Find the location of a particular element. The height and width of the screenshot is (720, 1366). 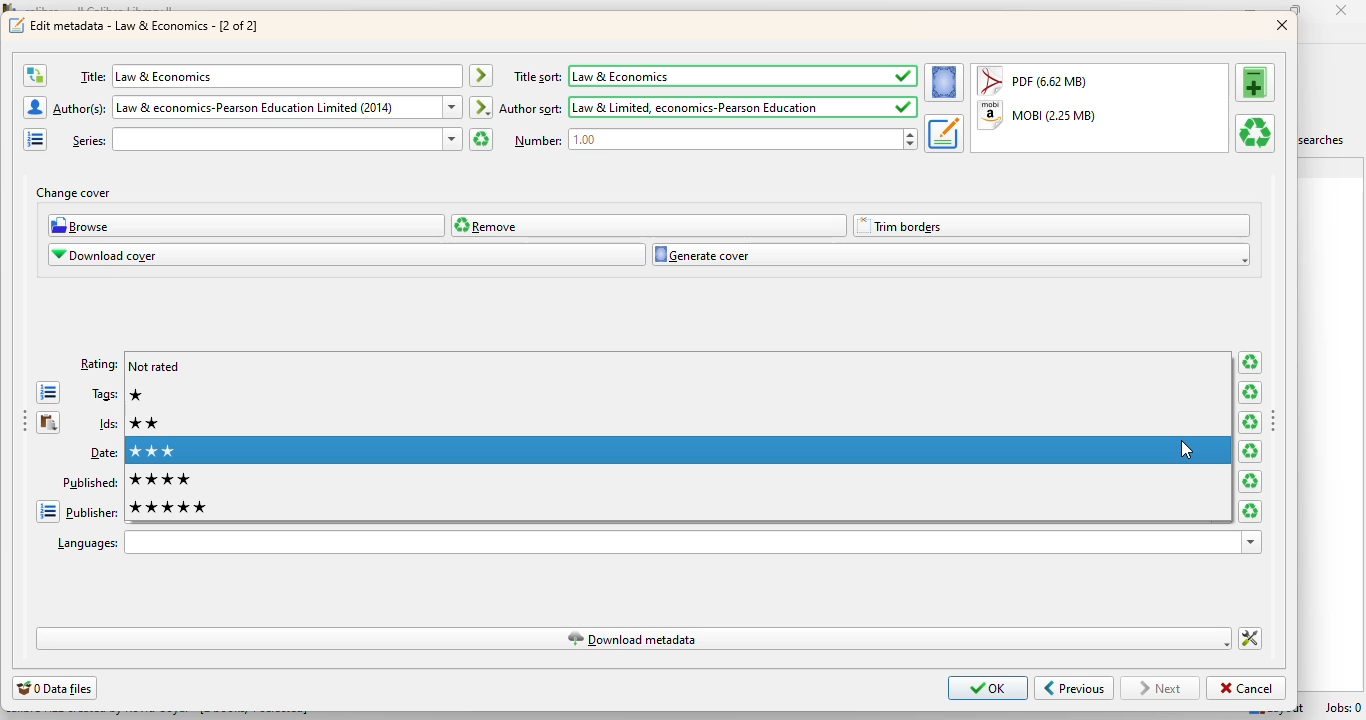

swap the author and title is located at coordinates (34, 75).